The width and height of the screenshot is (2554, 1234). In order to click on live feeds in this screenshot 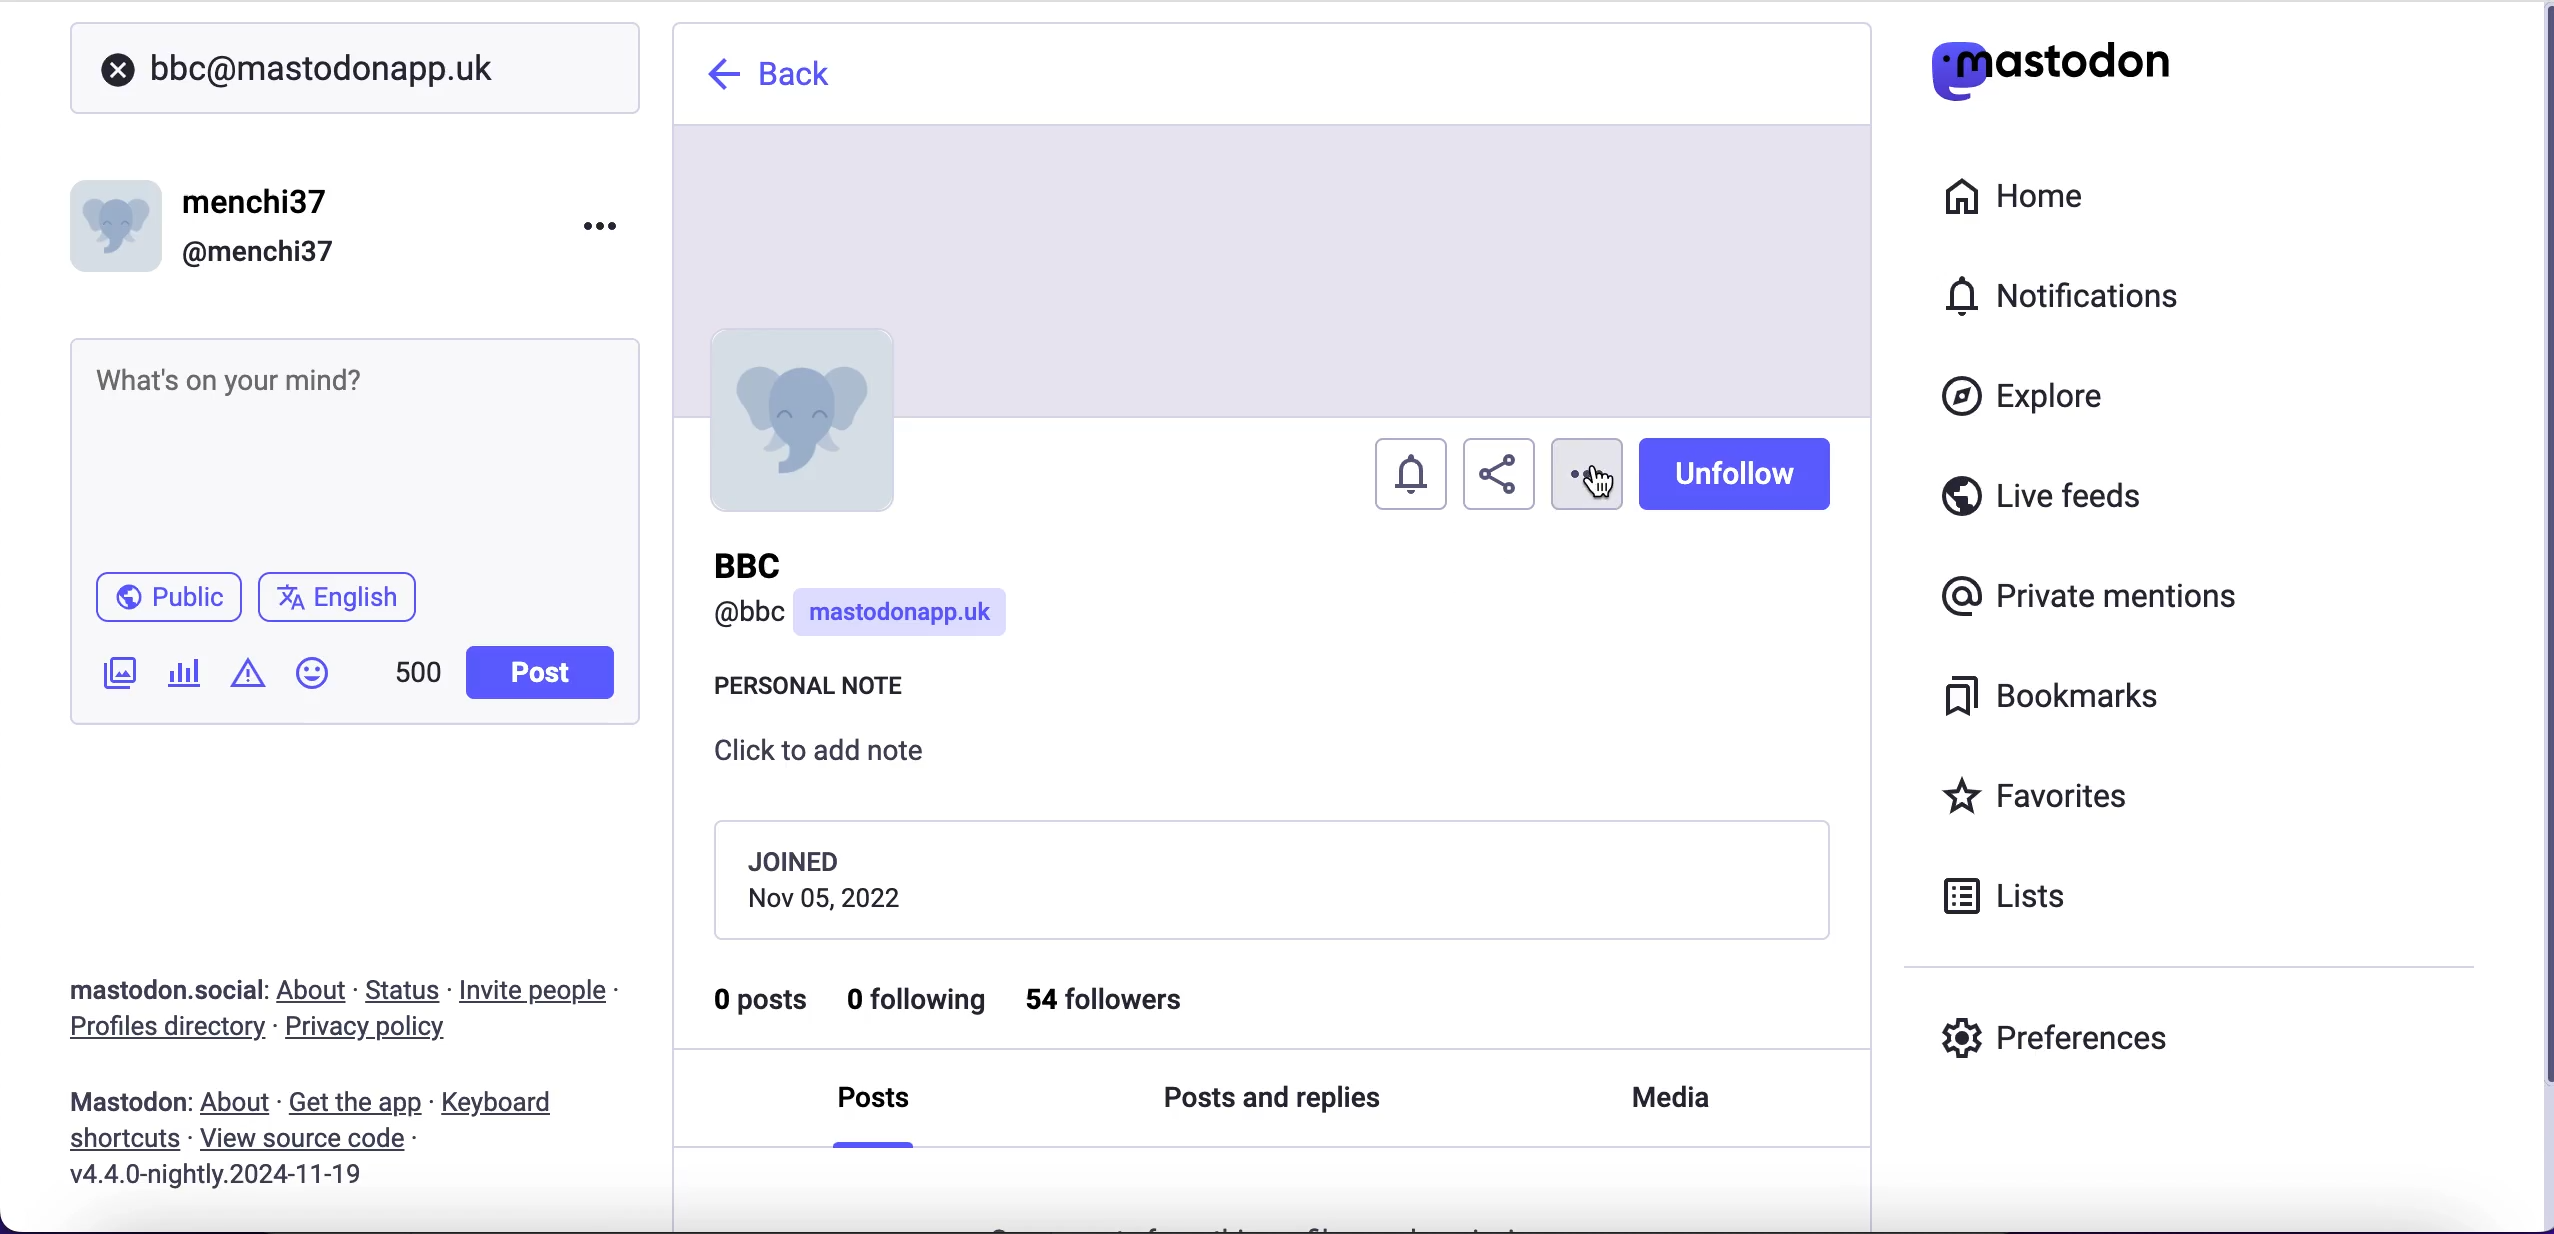, I will do `click(2043, 503)`.